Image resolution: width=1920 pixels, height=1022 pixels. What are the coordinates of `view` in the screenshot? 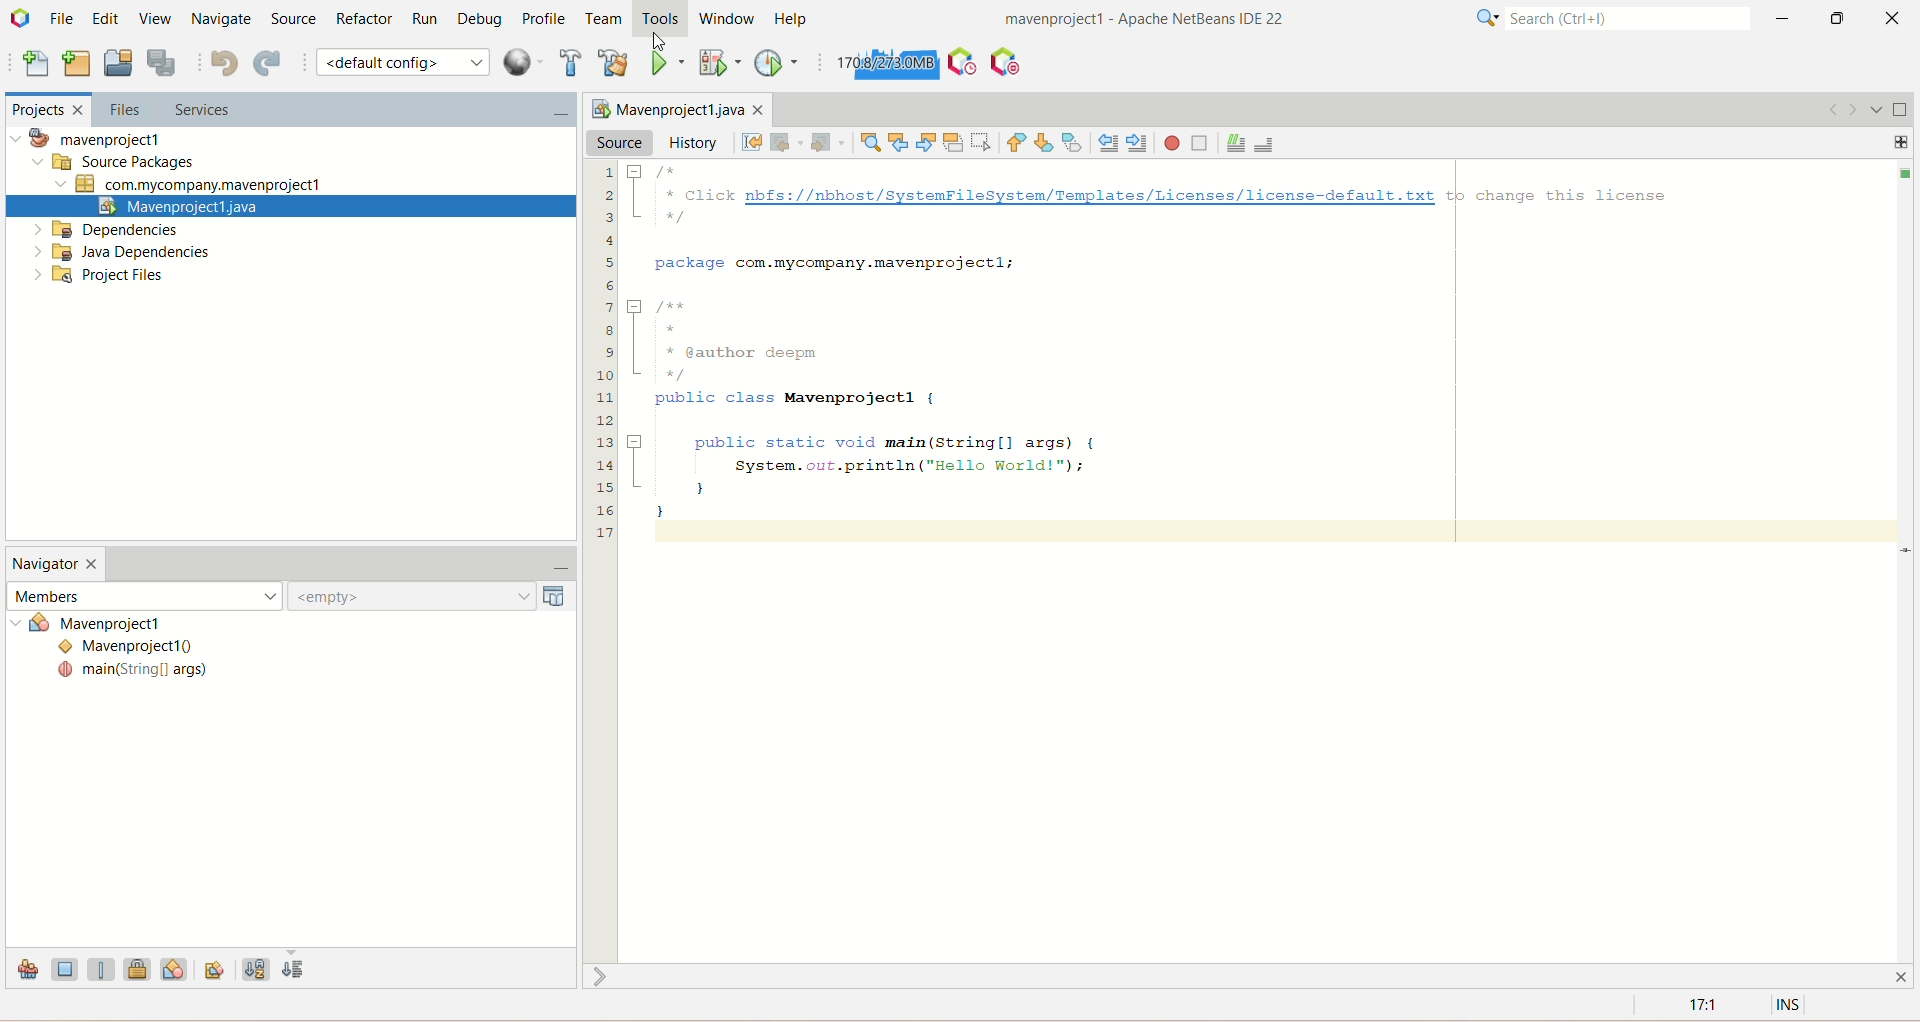 It's located at (151, 17).